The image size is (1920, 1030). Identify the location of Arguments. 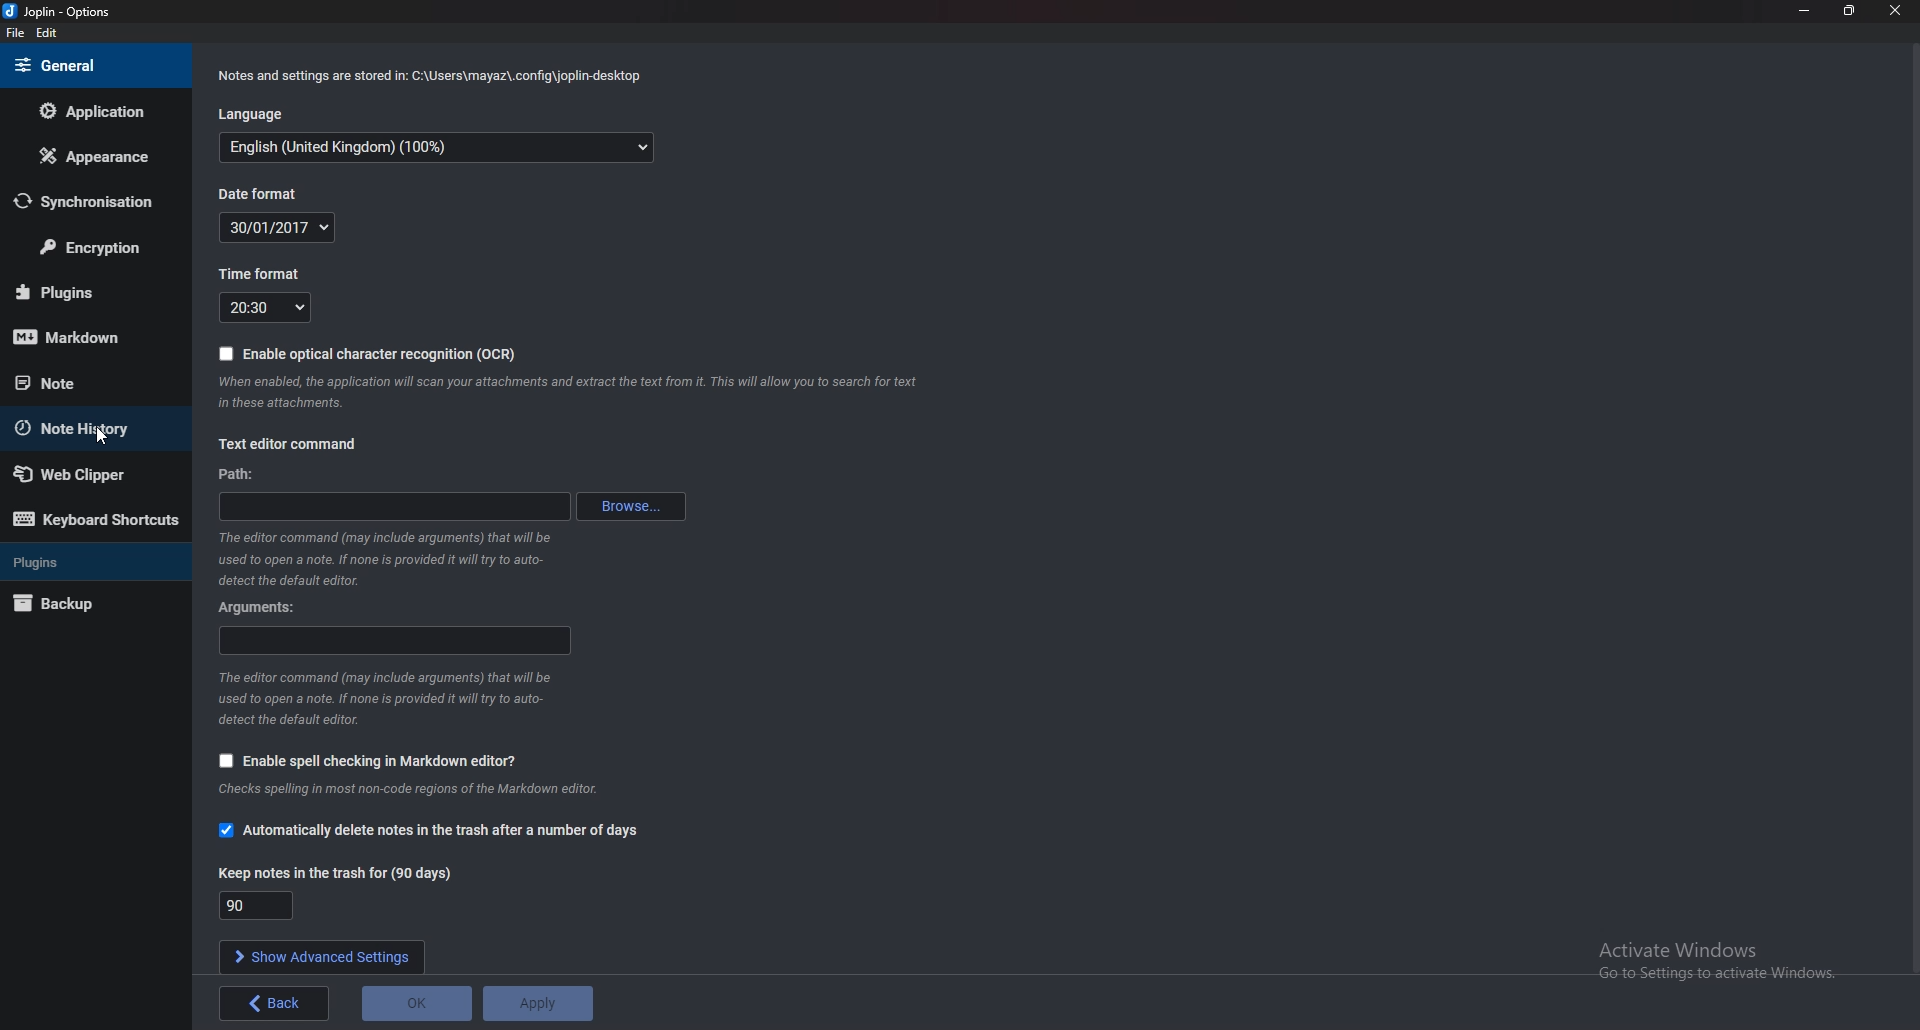
(258, 608).